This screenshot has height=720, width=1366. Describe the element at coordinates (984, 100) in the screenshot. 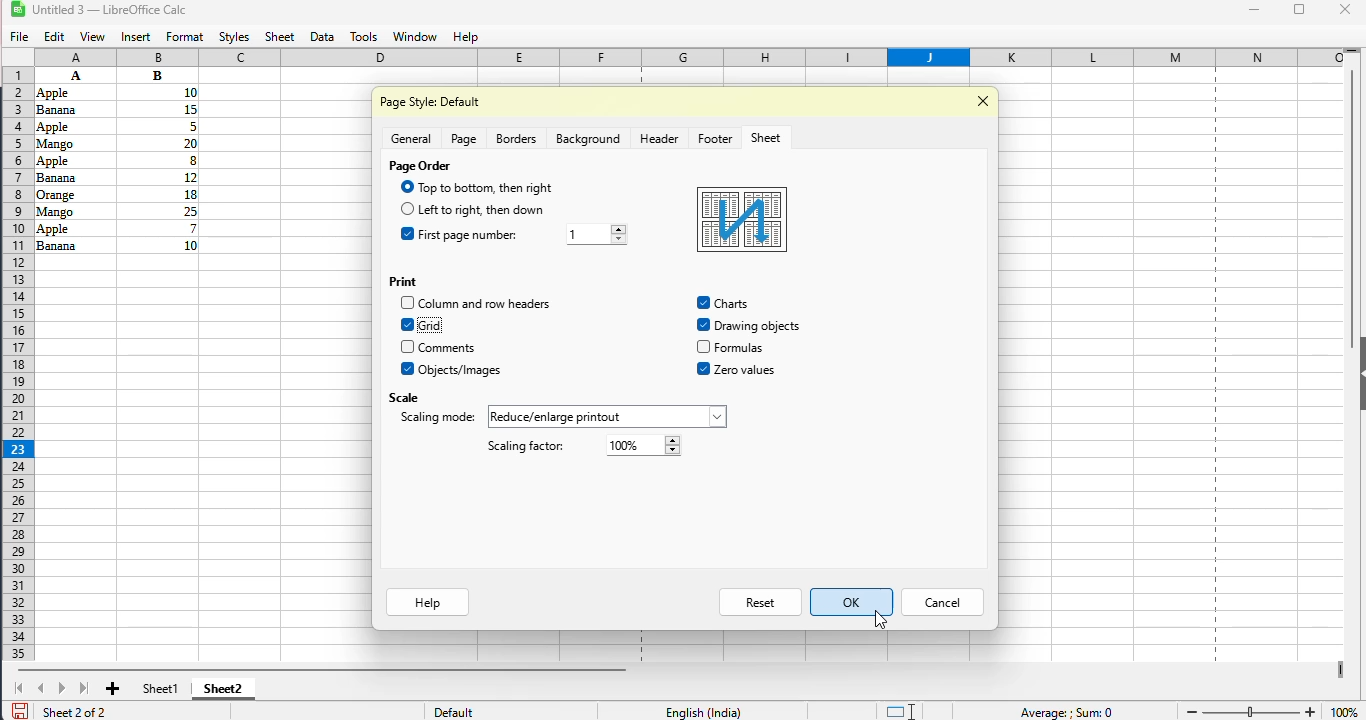

I see `close` at that location.